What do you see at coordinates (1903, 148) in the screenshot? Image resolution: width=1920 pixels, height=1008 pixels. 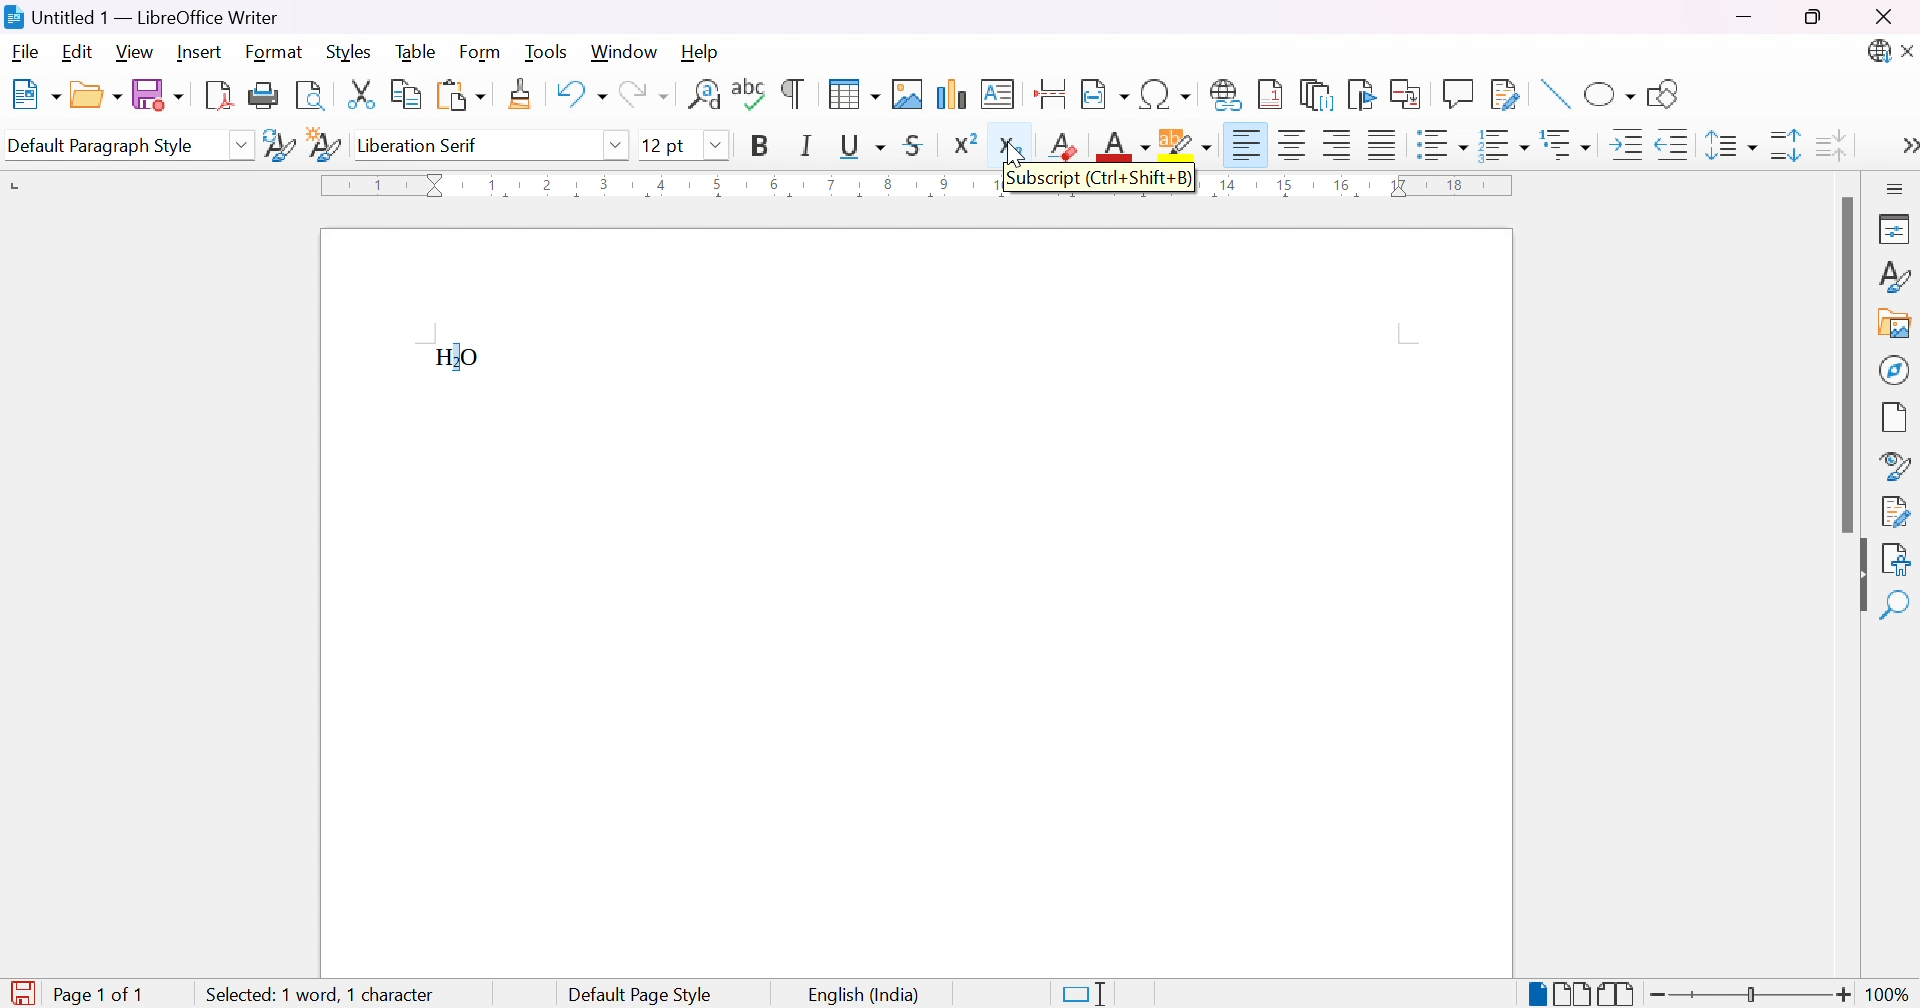 I see `More` at bounding box center [1903, 148].